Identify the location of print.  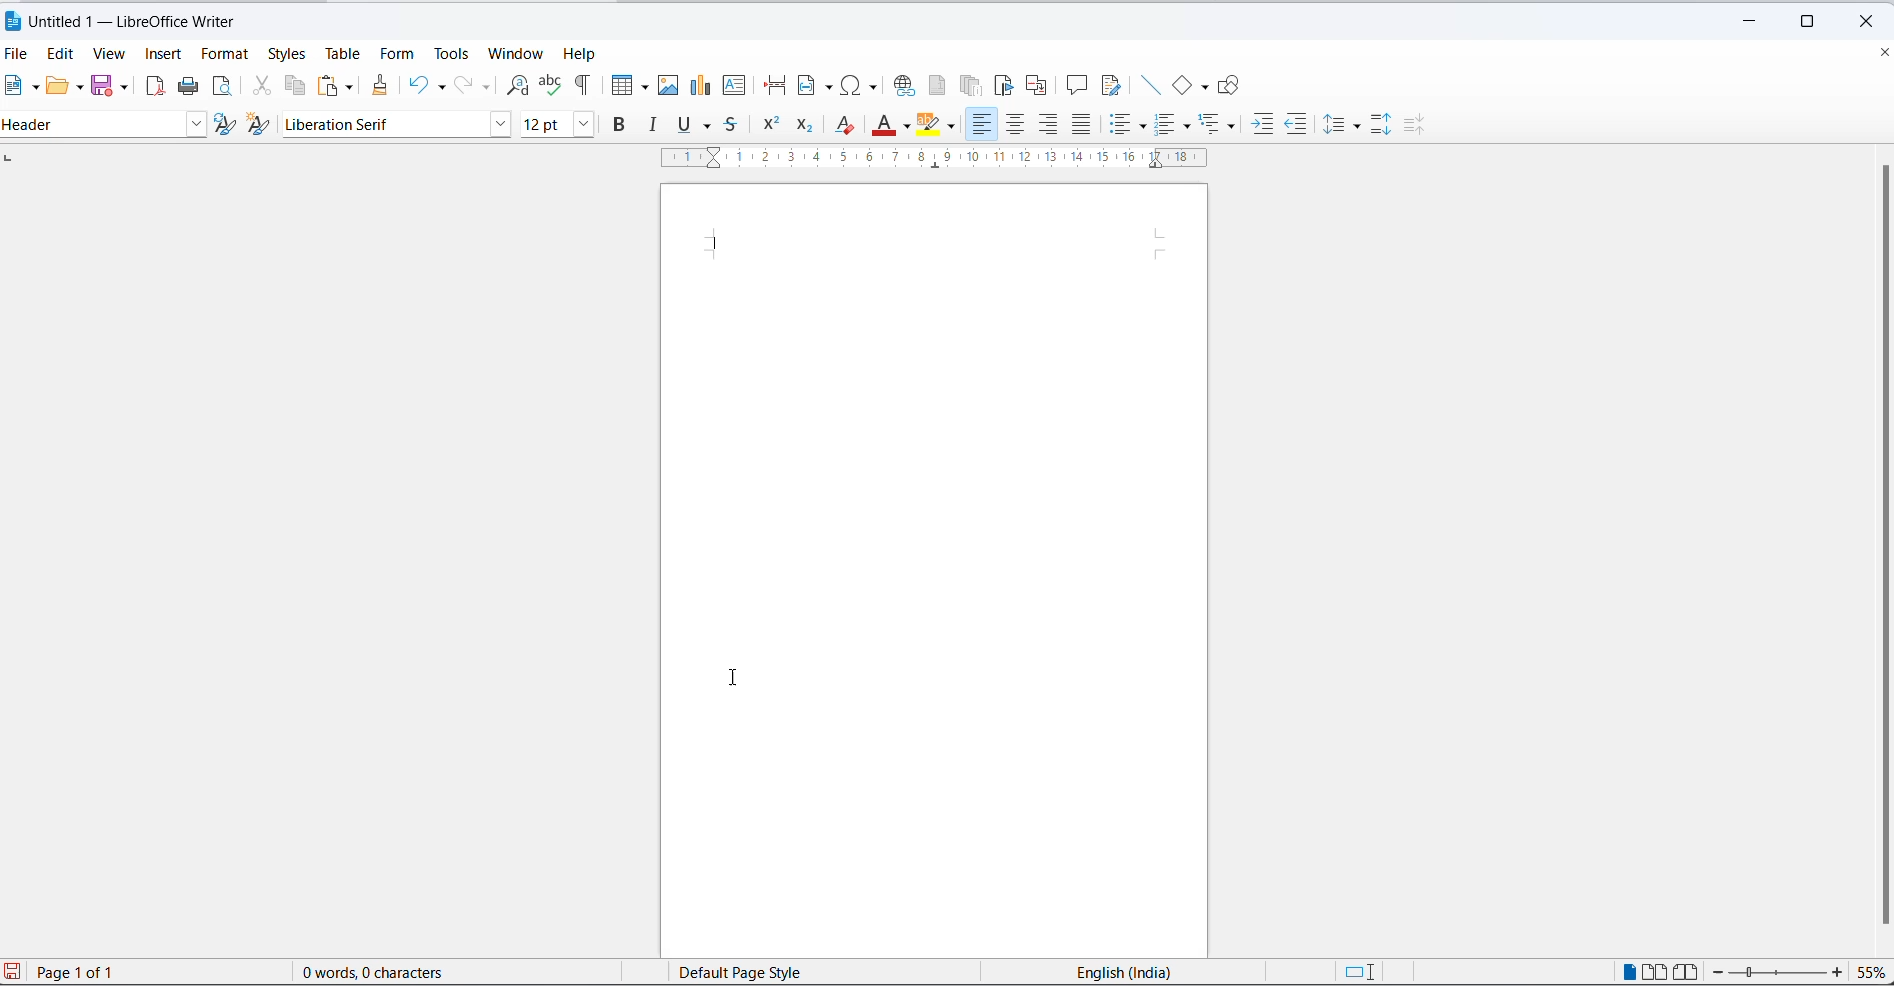
(189, 87).